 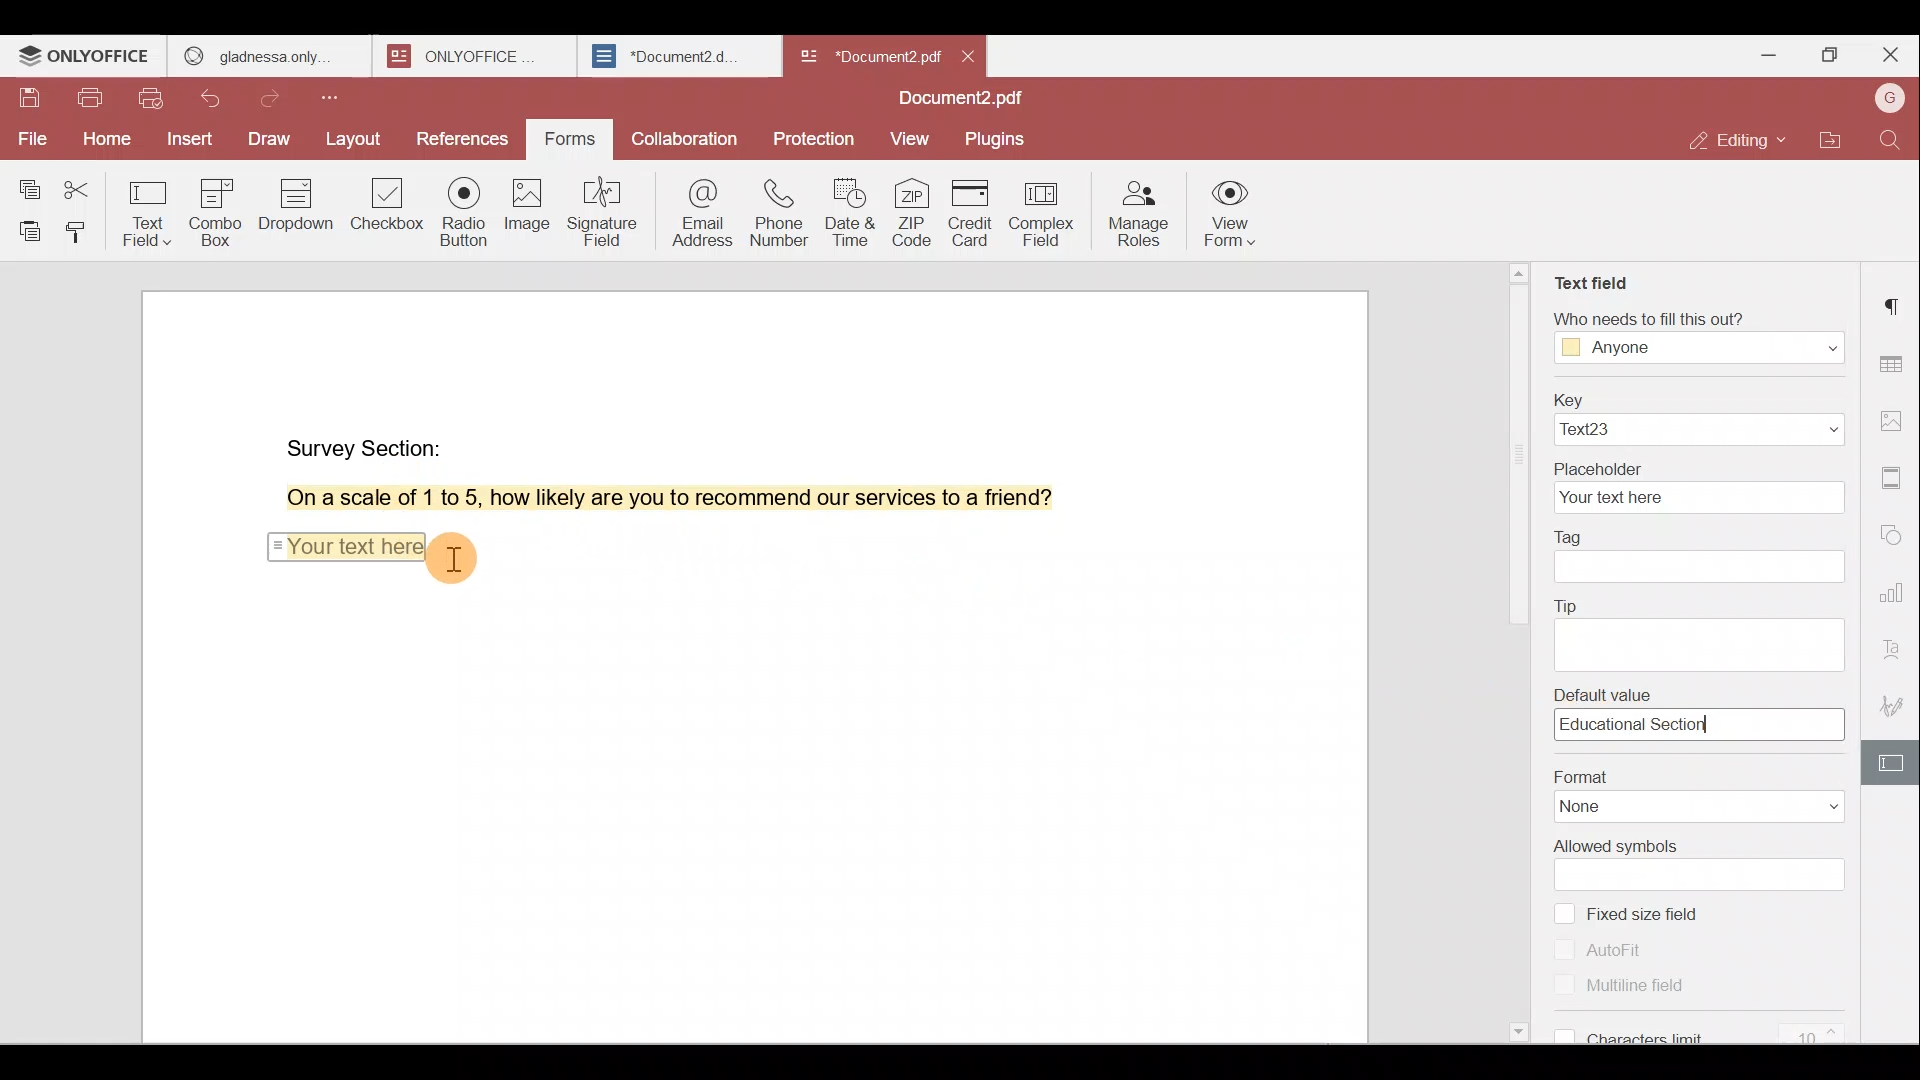 What do you see at coordinates (818, 133) in the screenshot?
I see `Protection` at bounding box center [818, 133].